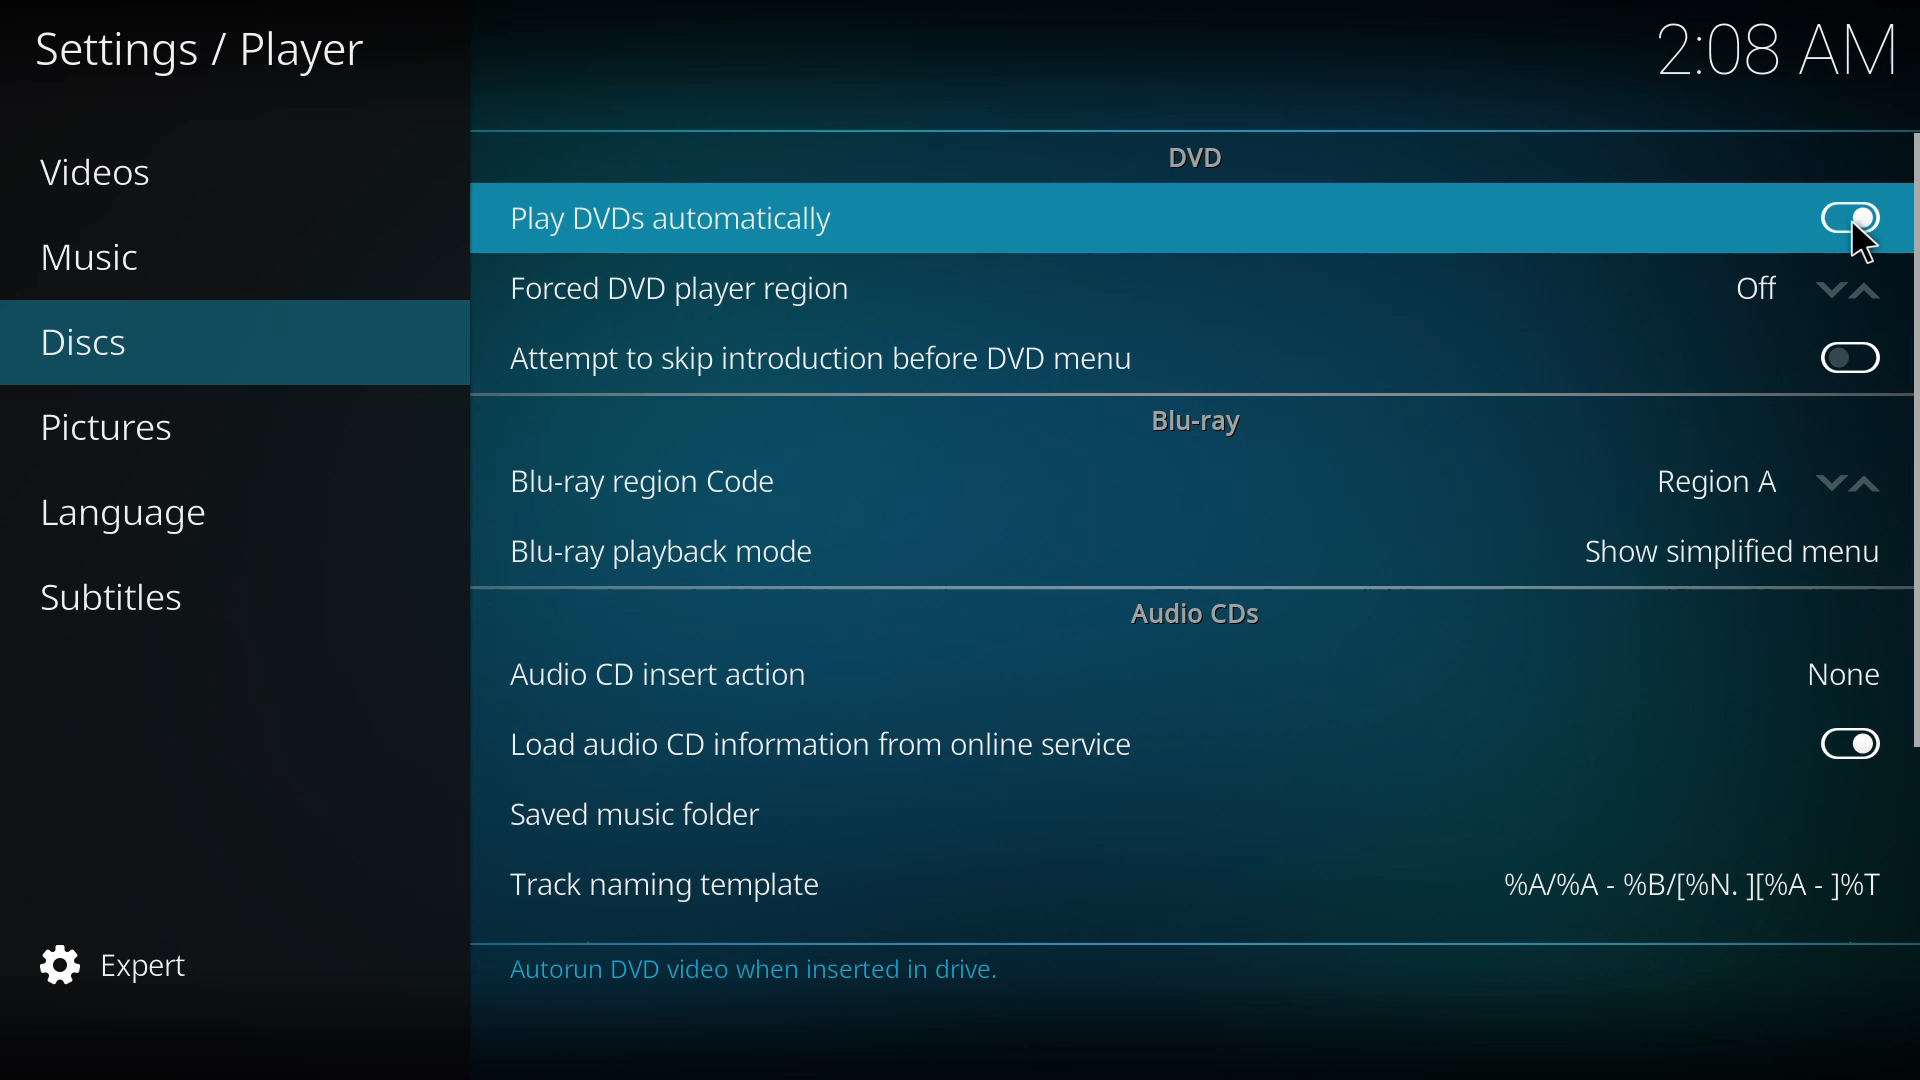 The width and height of the screenshot is (1920, 1080). Describe the element at coordinates (1201, 156) in the screenshot. I see `dvd` at that location.